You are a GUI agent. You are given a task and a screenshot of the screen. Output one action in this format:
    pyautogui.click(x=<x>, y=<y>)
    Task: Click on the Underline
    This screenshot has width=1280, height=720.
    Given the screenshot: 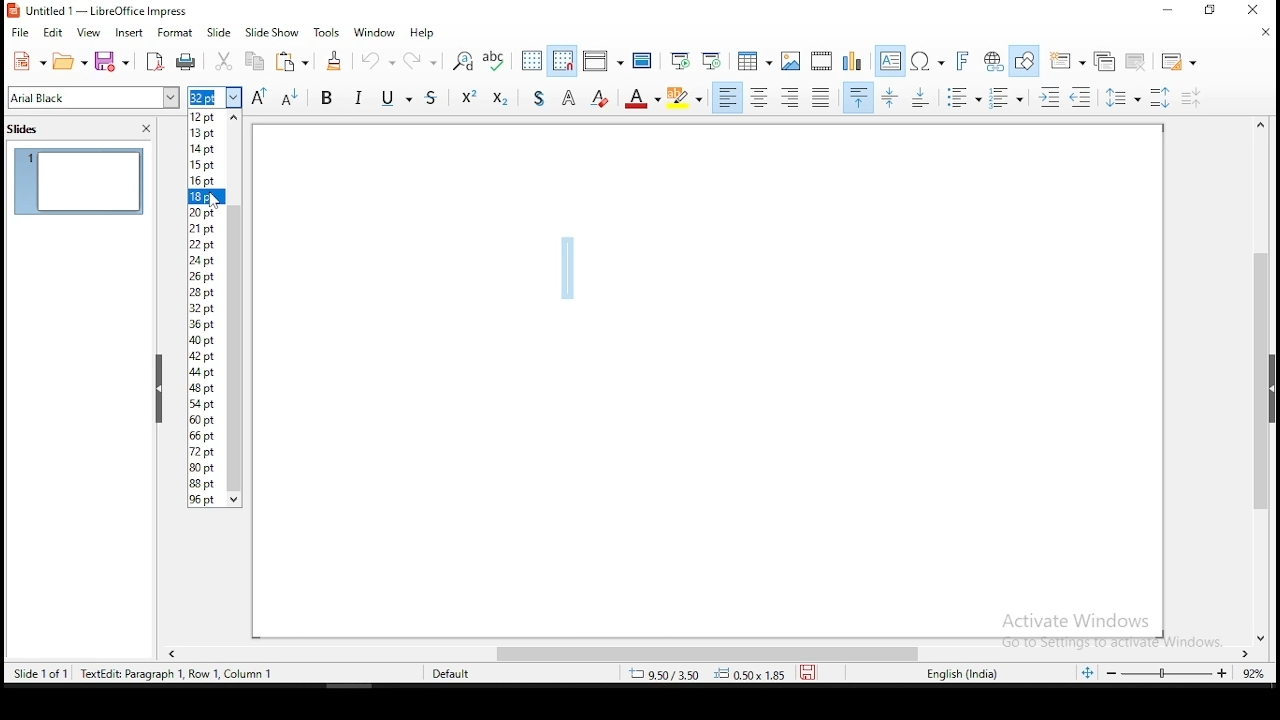 What is the action you would take?
    pyautogui.click(x=395, y=96)
    